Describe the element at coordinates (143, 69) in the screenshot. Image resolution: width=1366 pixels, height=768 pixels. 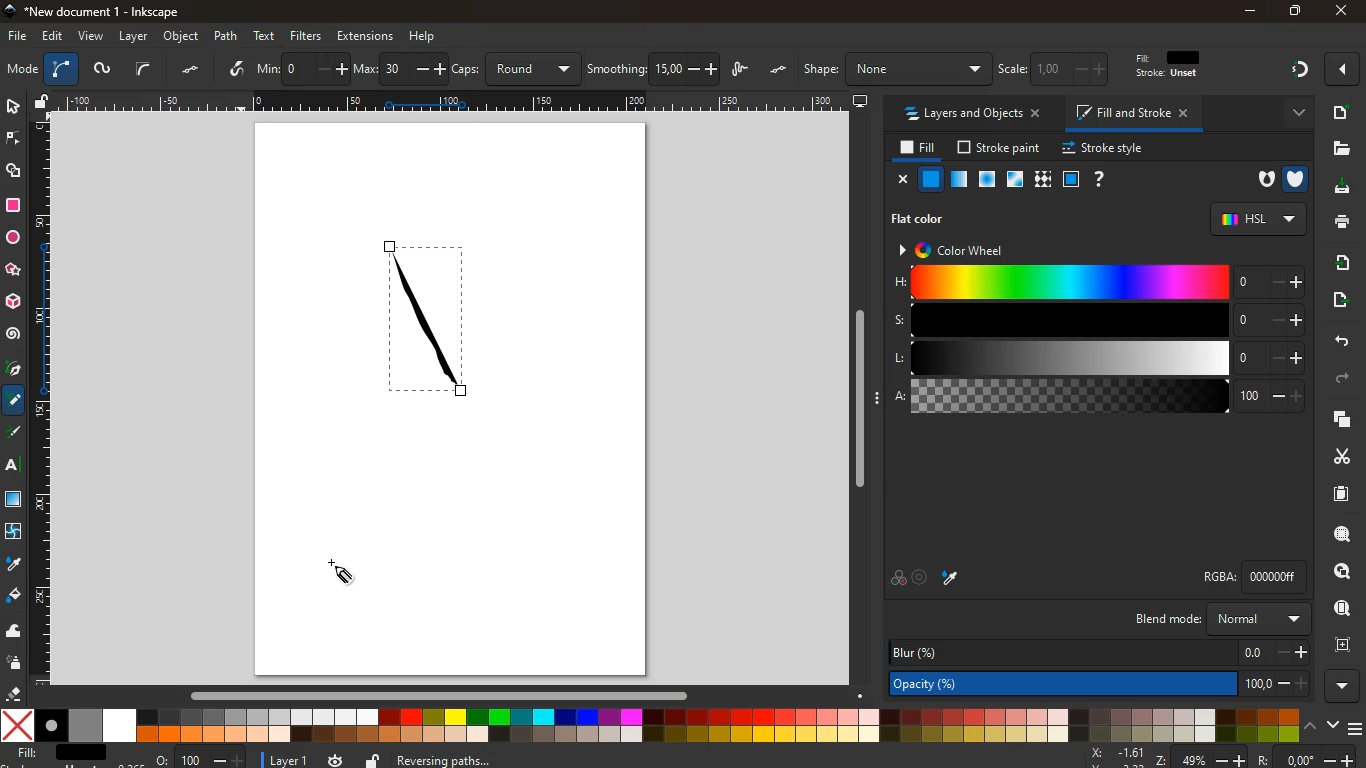
I see `curve` at that location.